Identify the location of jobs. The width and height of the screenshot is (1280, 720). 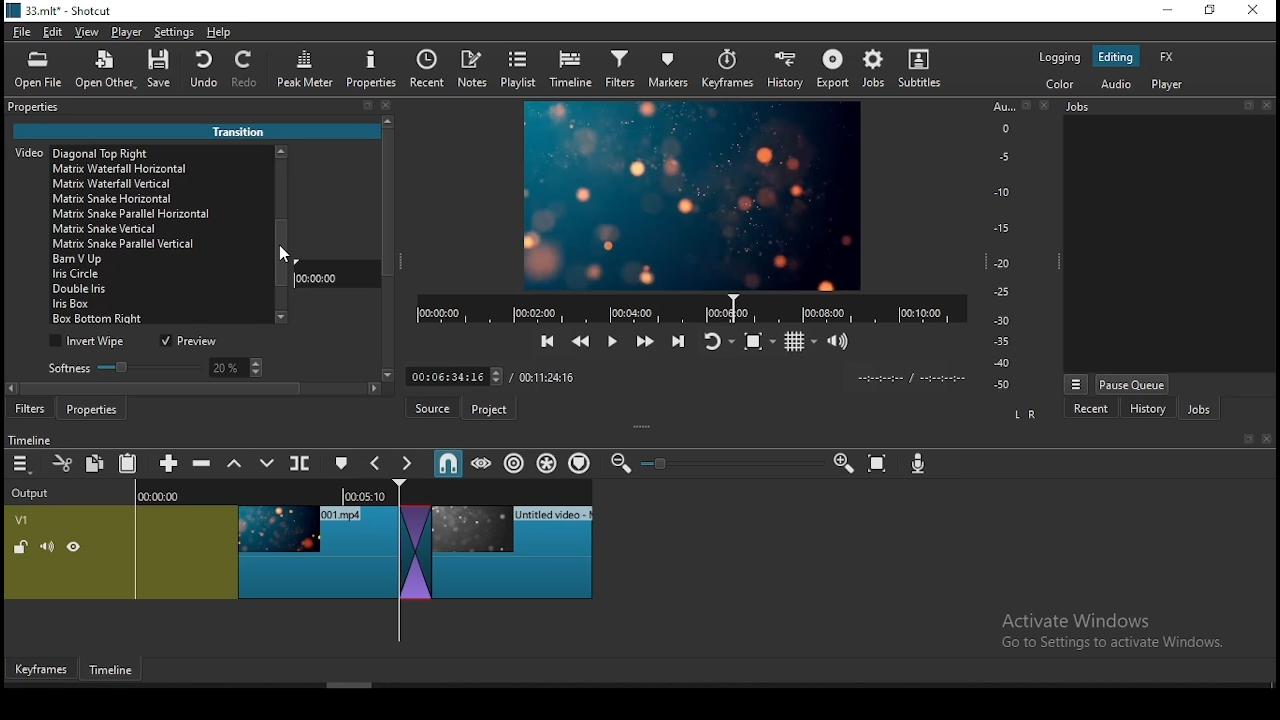
(874, 68).